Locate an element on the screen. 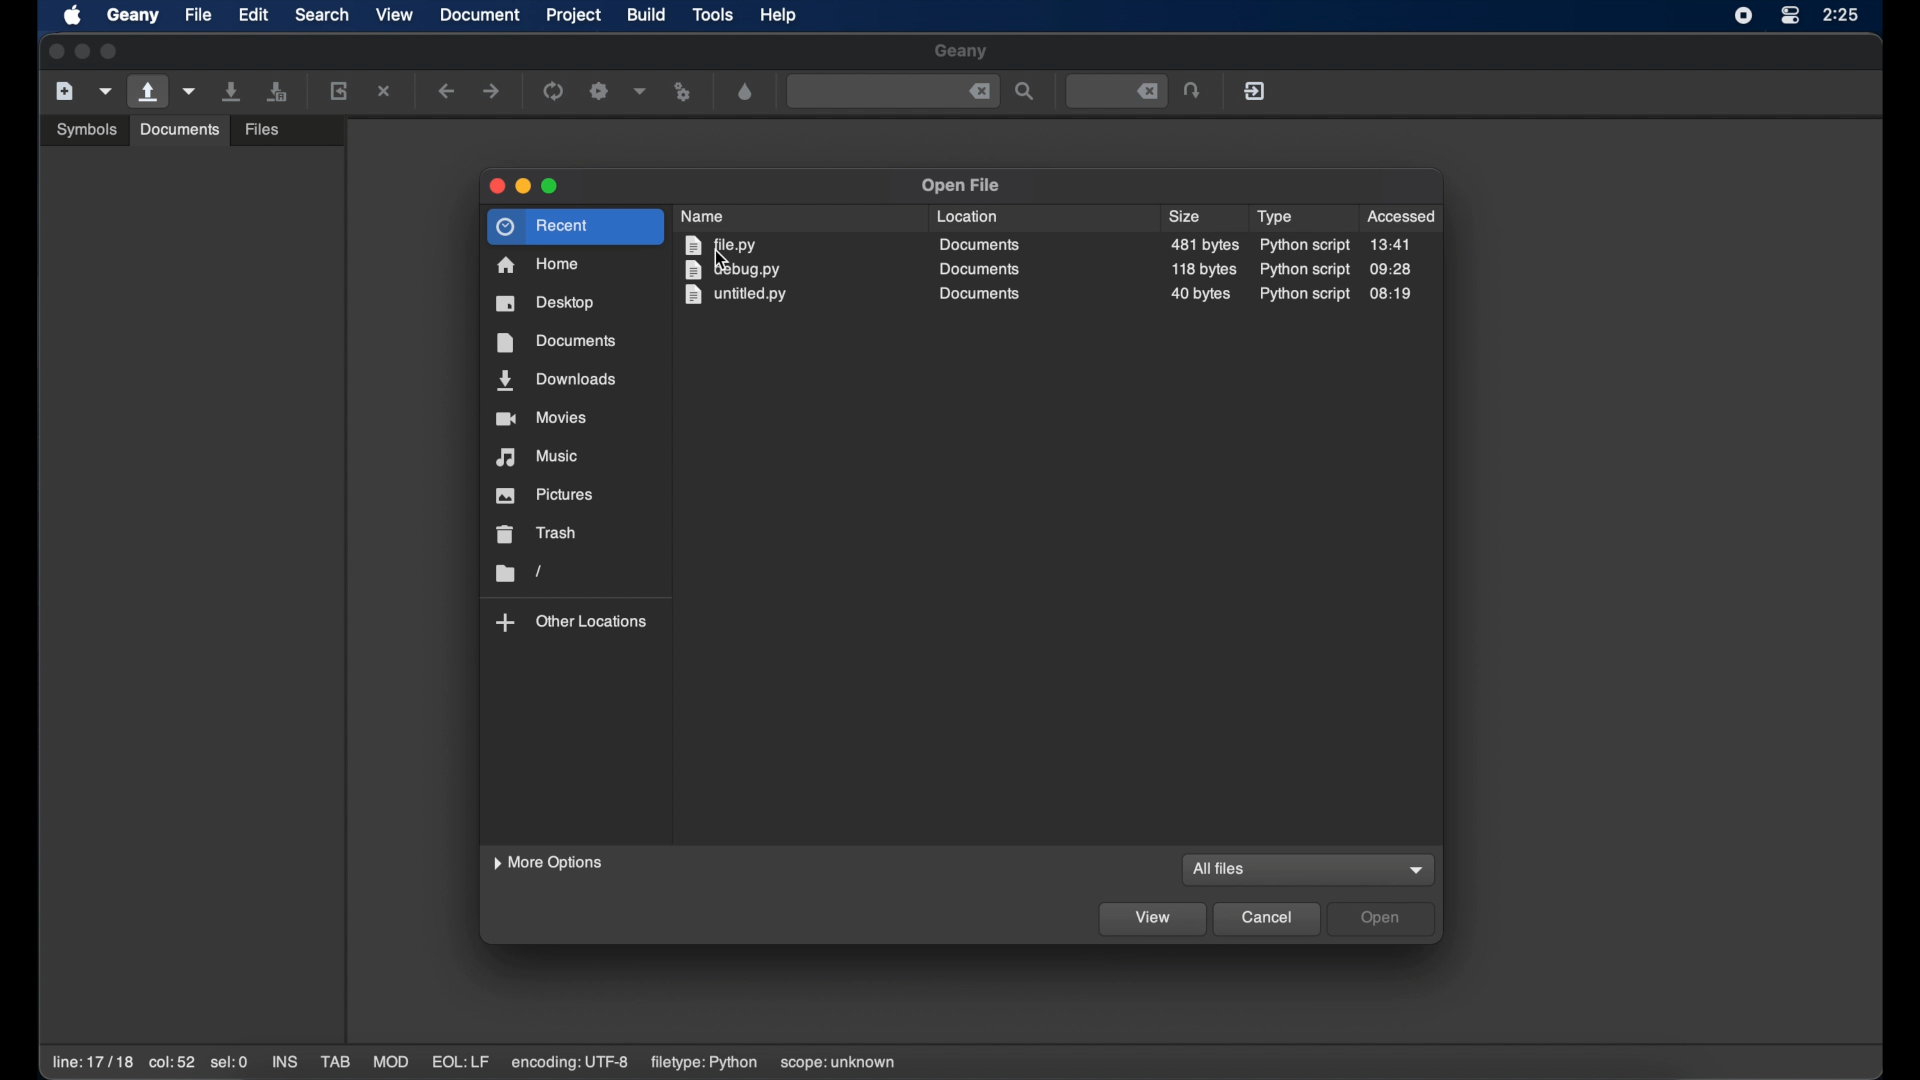 This screenshot has width=1920, height=1080. minimize is located at coordinates (80, 52).